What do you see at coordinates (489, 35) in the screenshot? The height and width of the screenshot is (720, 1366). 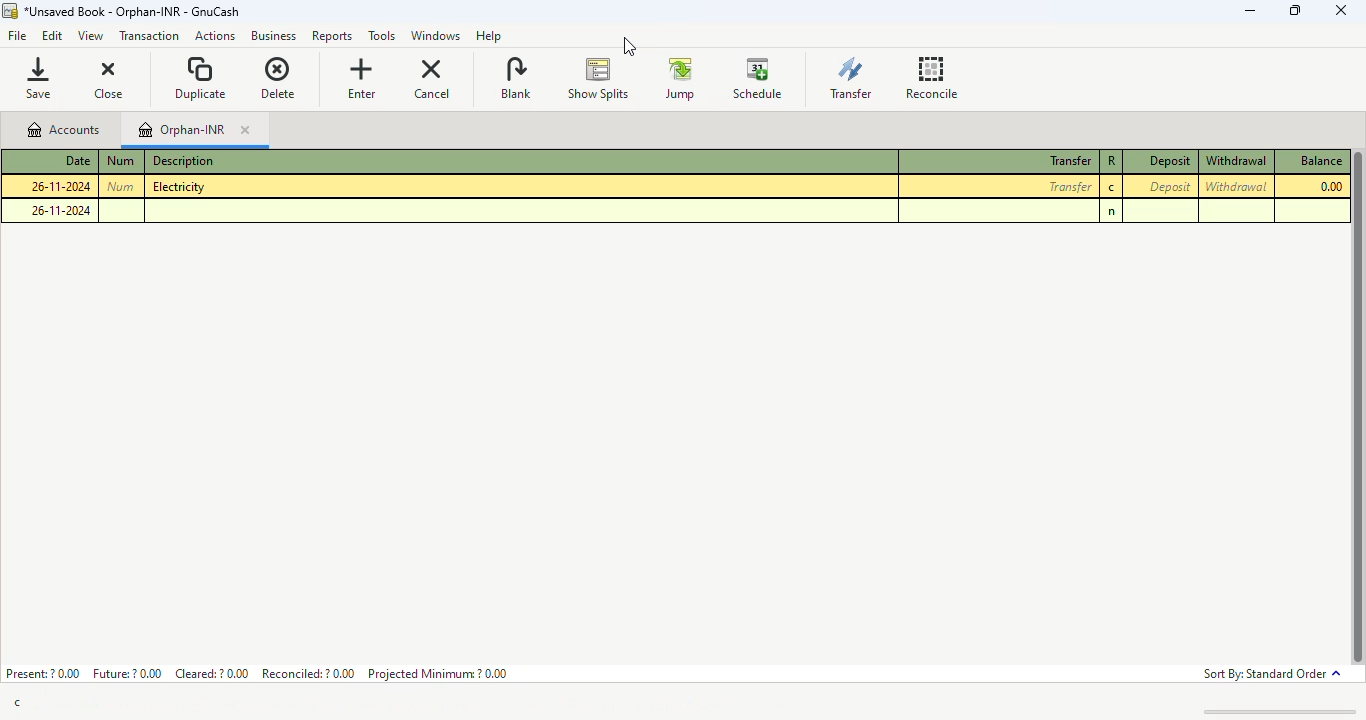 I see `Help` at bounding box center [489, 35].